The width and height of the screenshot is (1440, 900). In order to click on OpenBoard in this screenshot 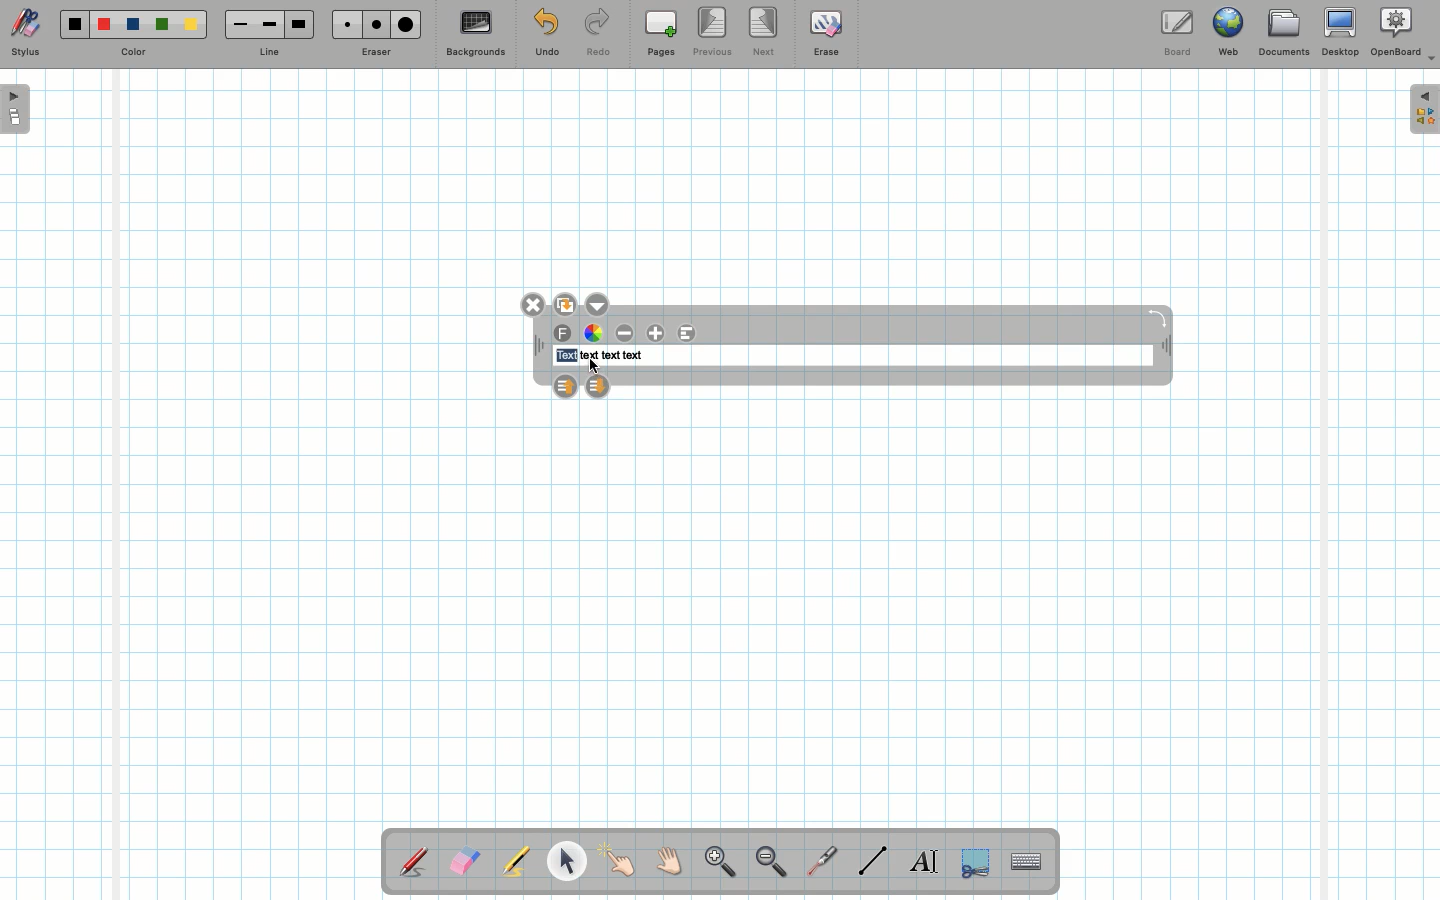, I will do `click(1403, 32)`.